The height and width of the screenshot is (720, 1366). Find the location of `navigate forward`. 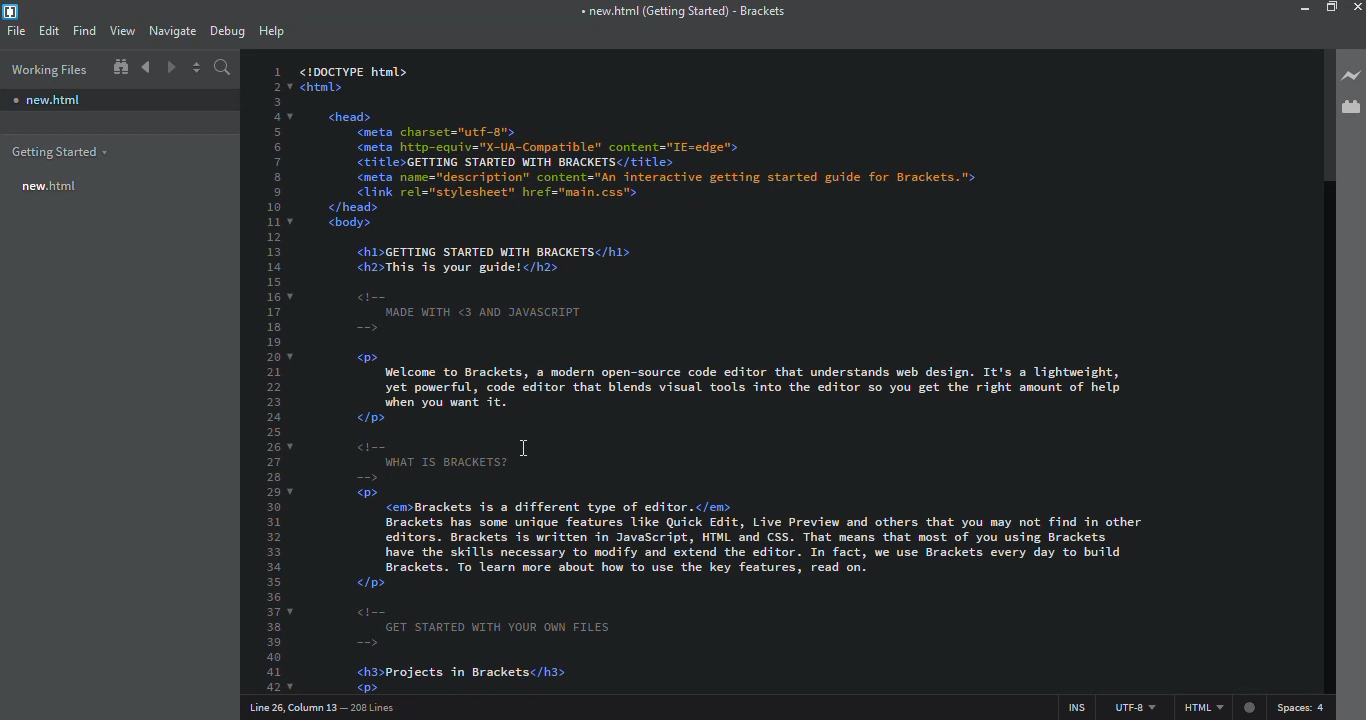

navigate forward is located at coordinates (171, 67).